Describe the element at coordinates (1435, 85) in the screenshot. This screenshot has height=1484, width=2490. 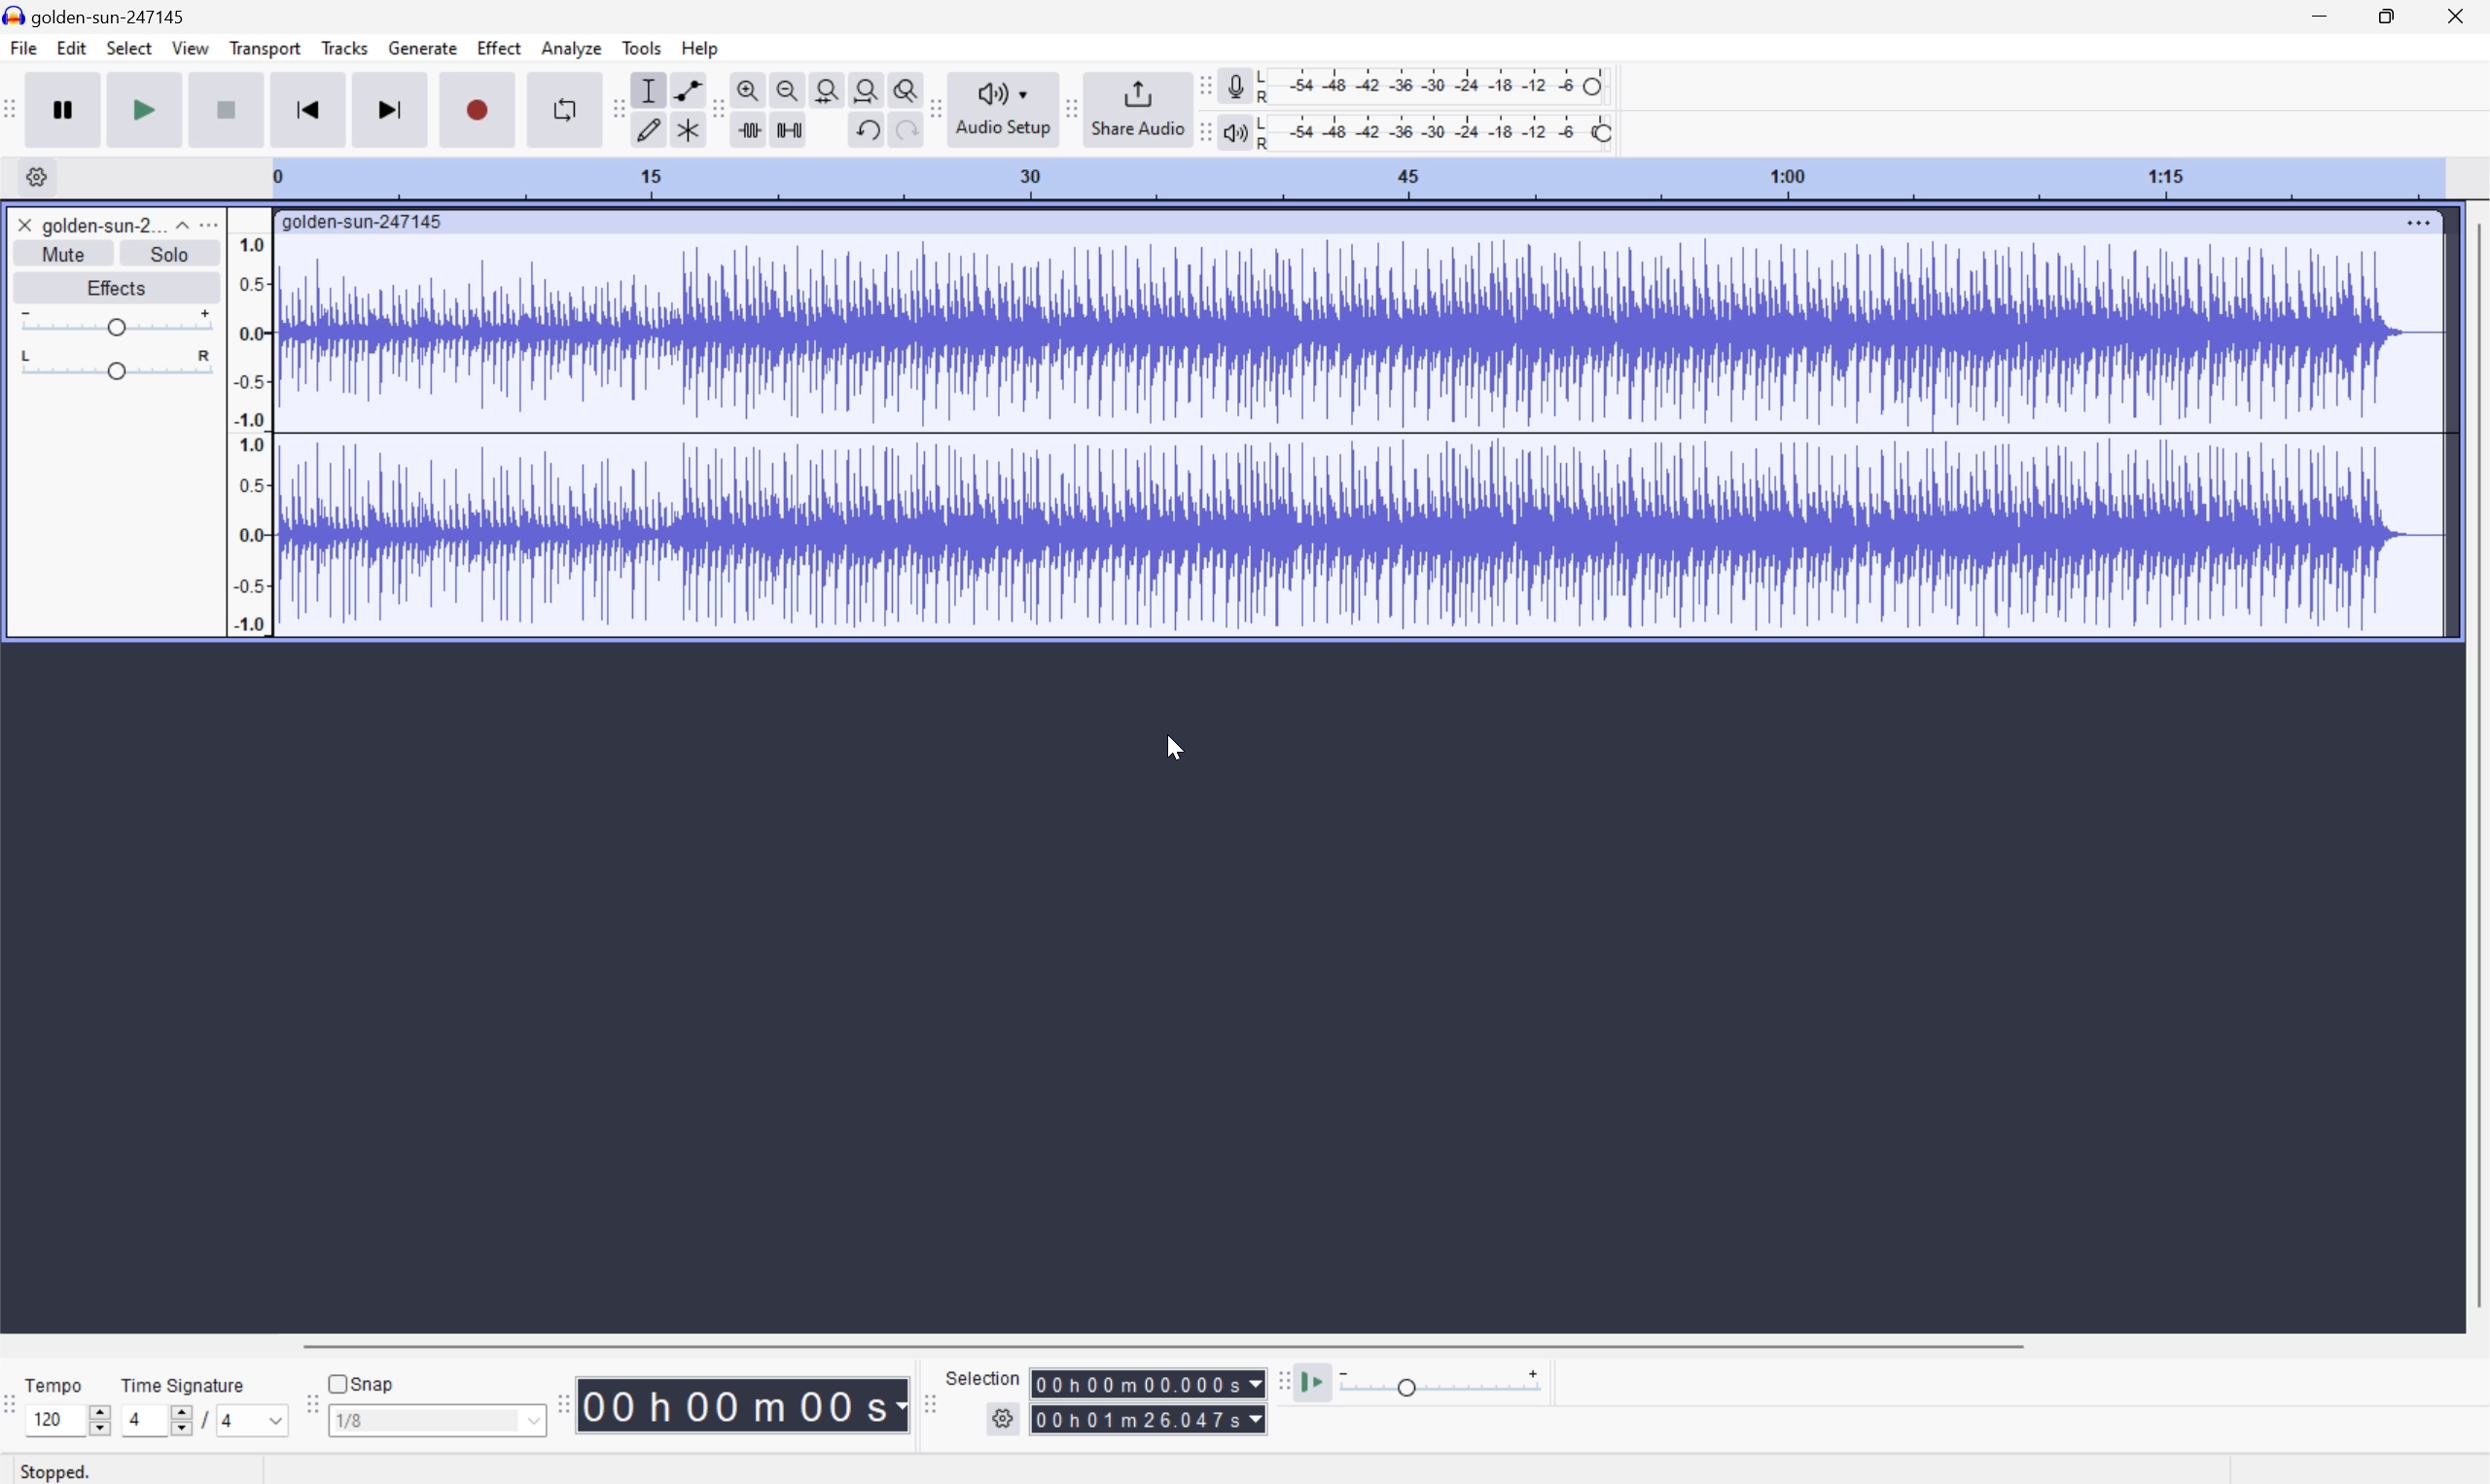
I see `Recording level: 62%` at that location.